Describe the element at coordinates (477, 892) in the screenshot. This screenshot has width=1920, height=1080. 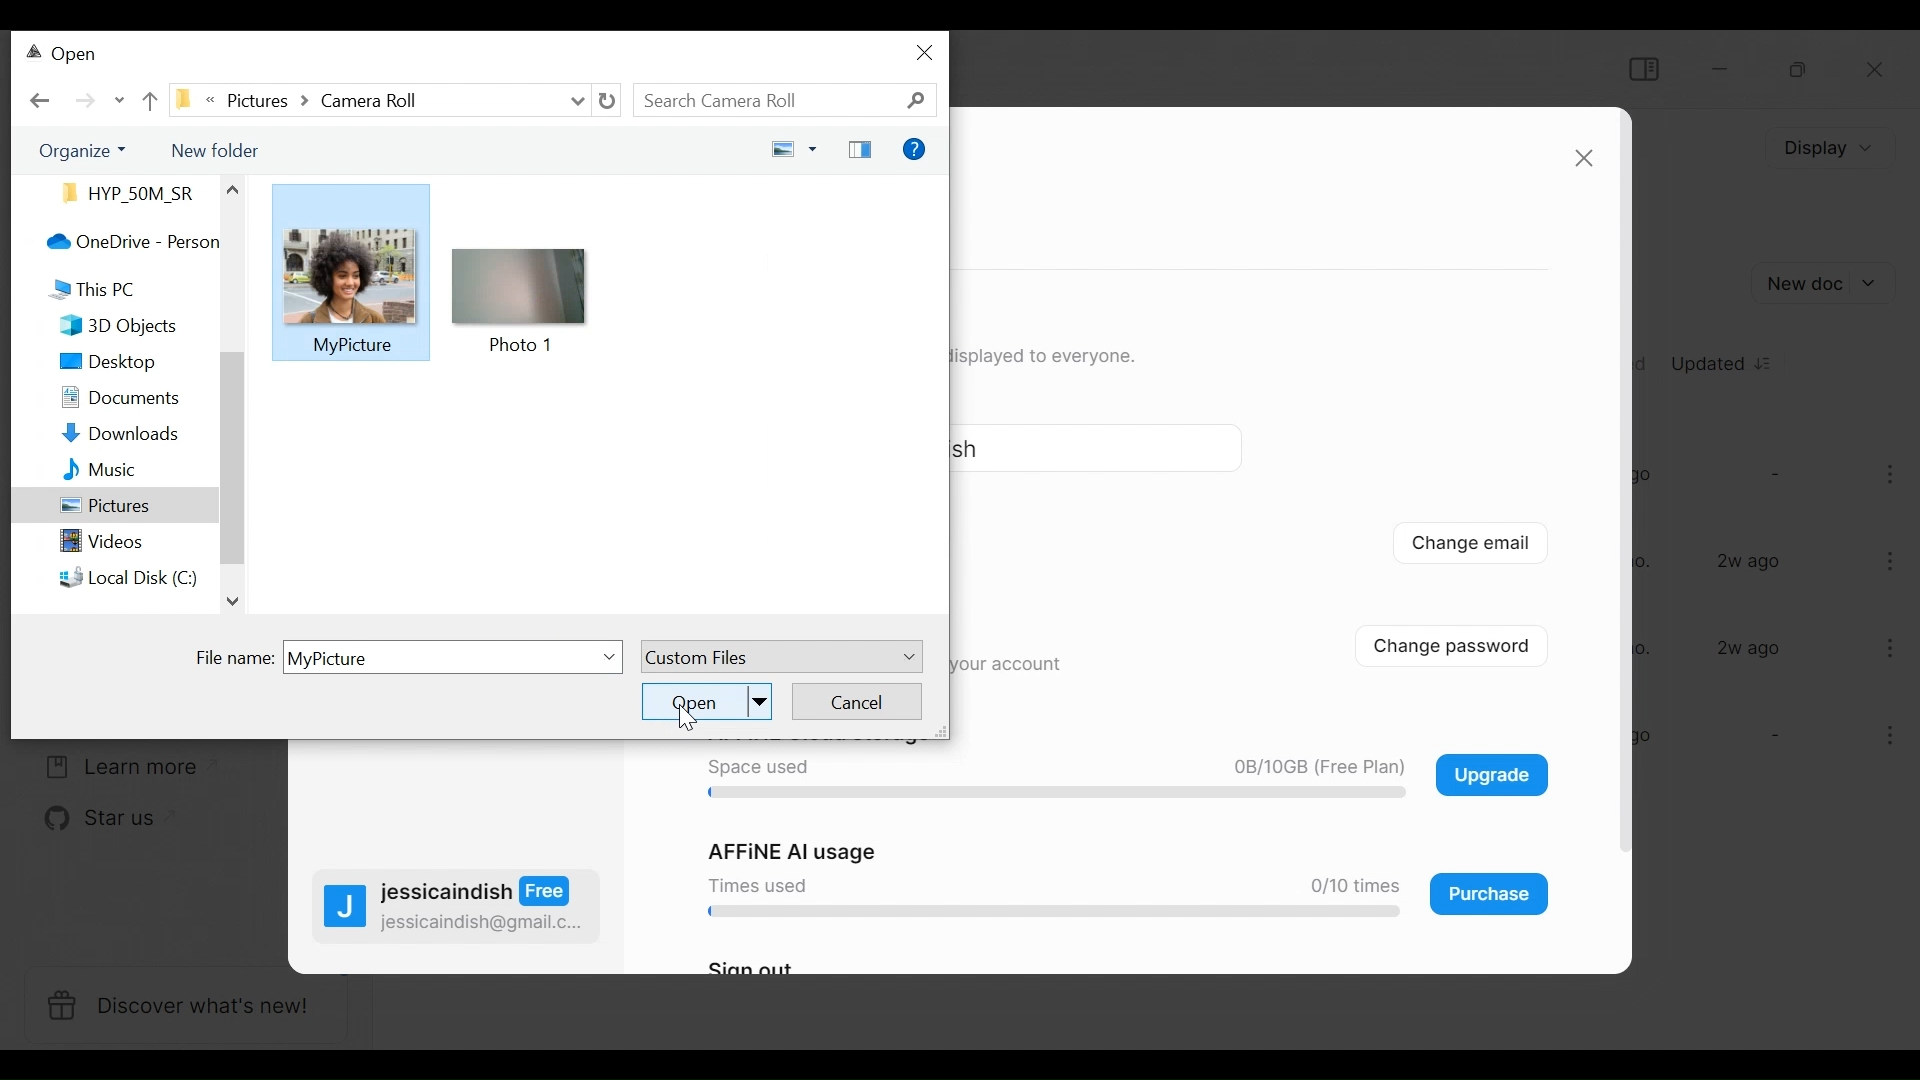
I see `jessicaindish` at that location.